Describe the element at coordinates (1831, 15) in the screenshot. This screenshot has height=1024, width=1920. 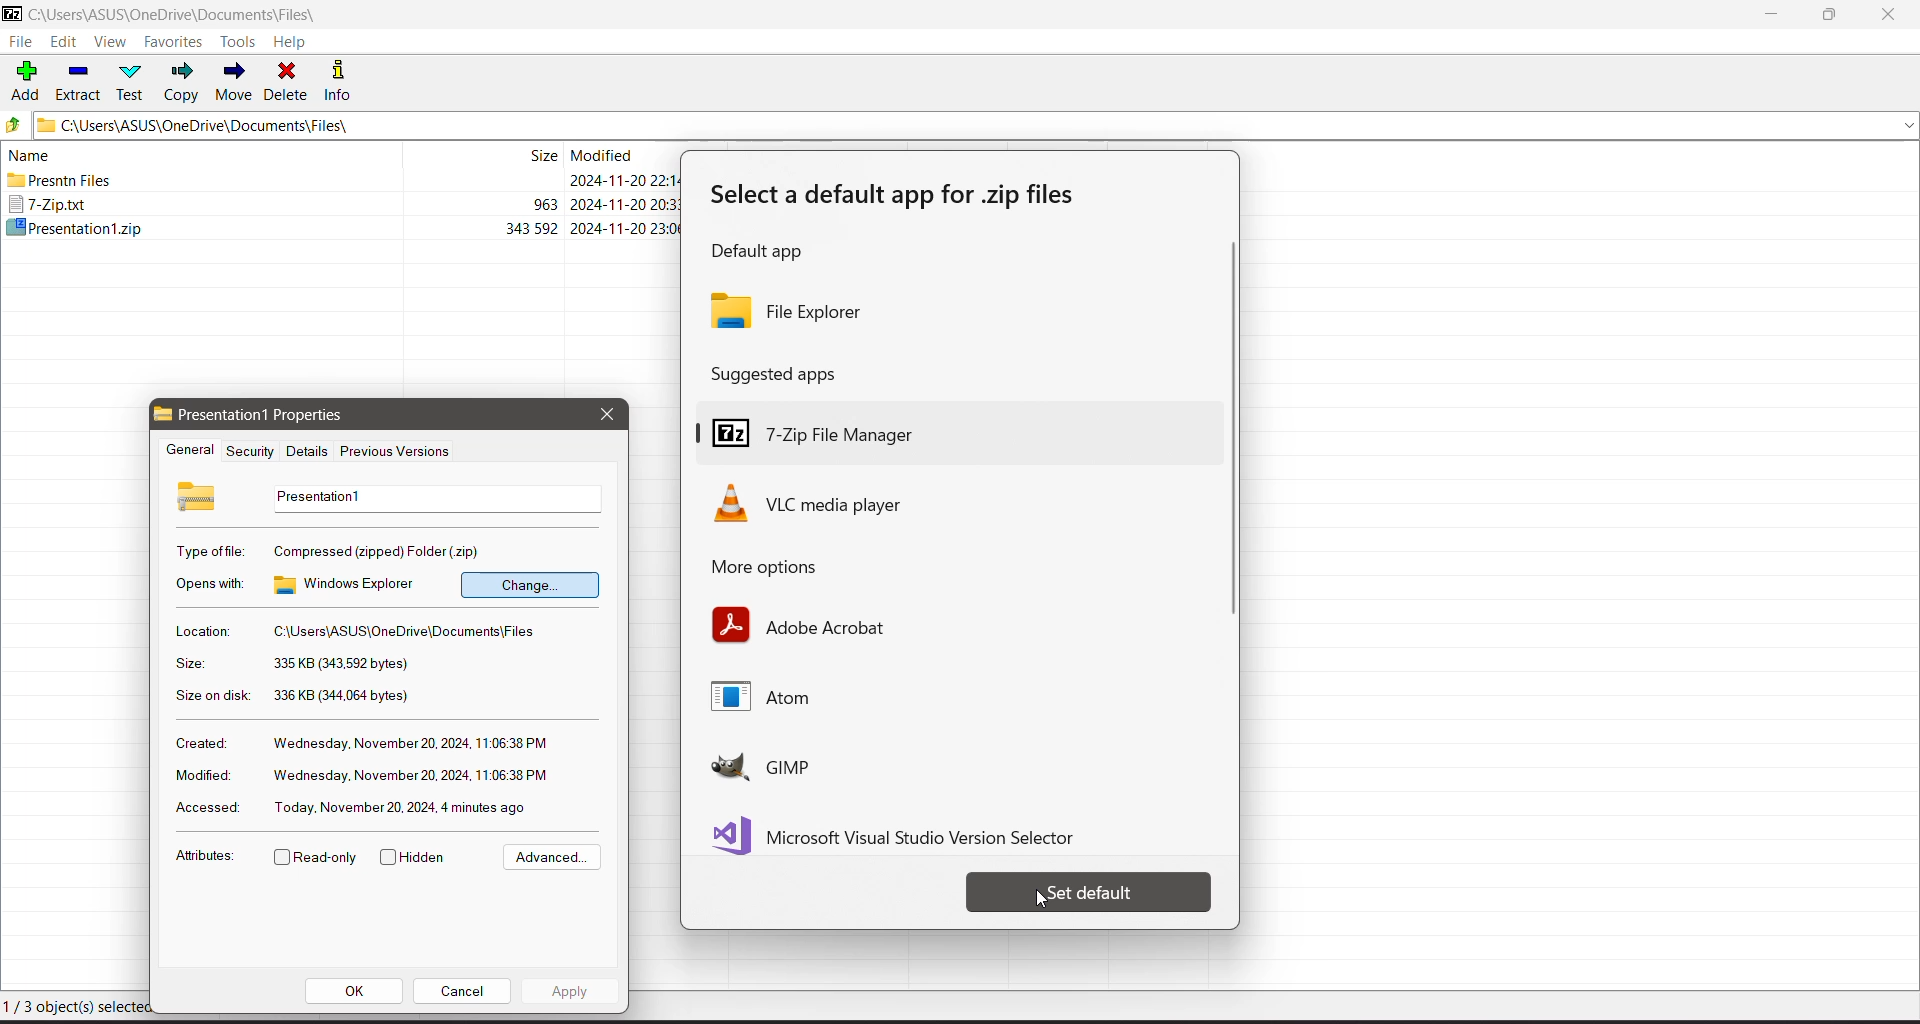
I see `Restore Down` at that location.